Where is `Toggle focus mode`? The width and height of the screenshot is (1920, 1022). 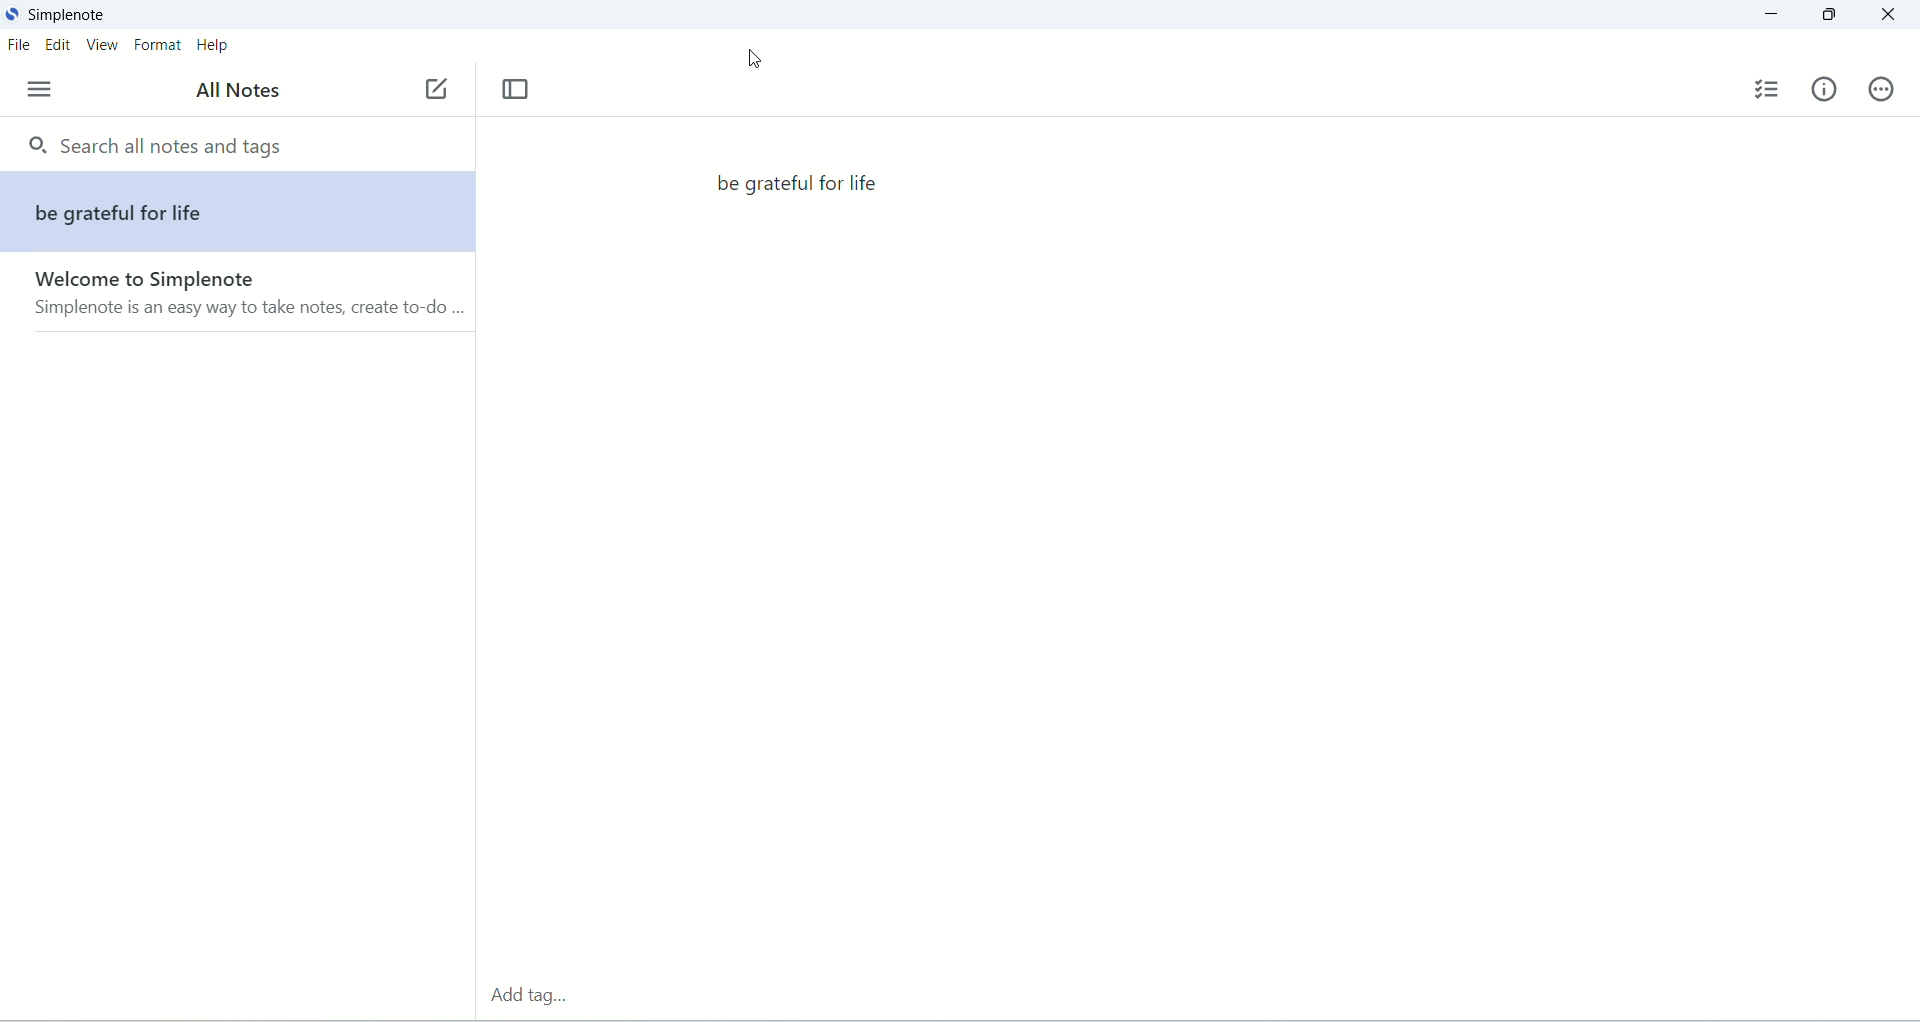
Toggle focus mode is located at coordinates (515, 90).